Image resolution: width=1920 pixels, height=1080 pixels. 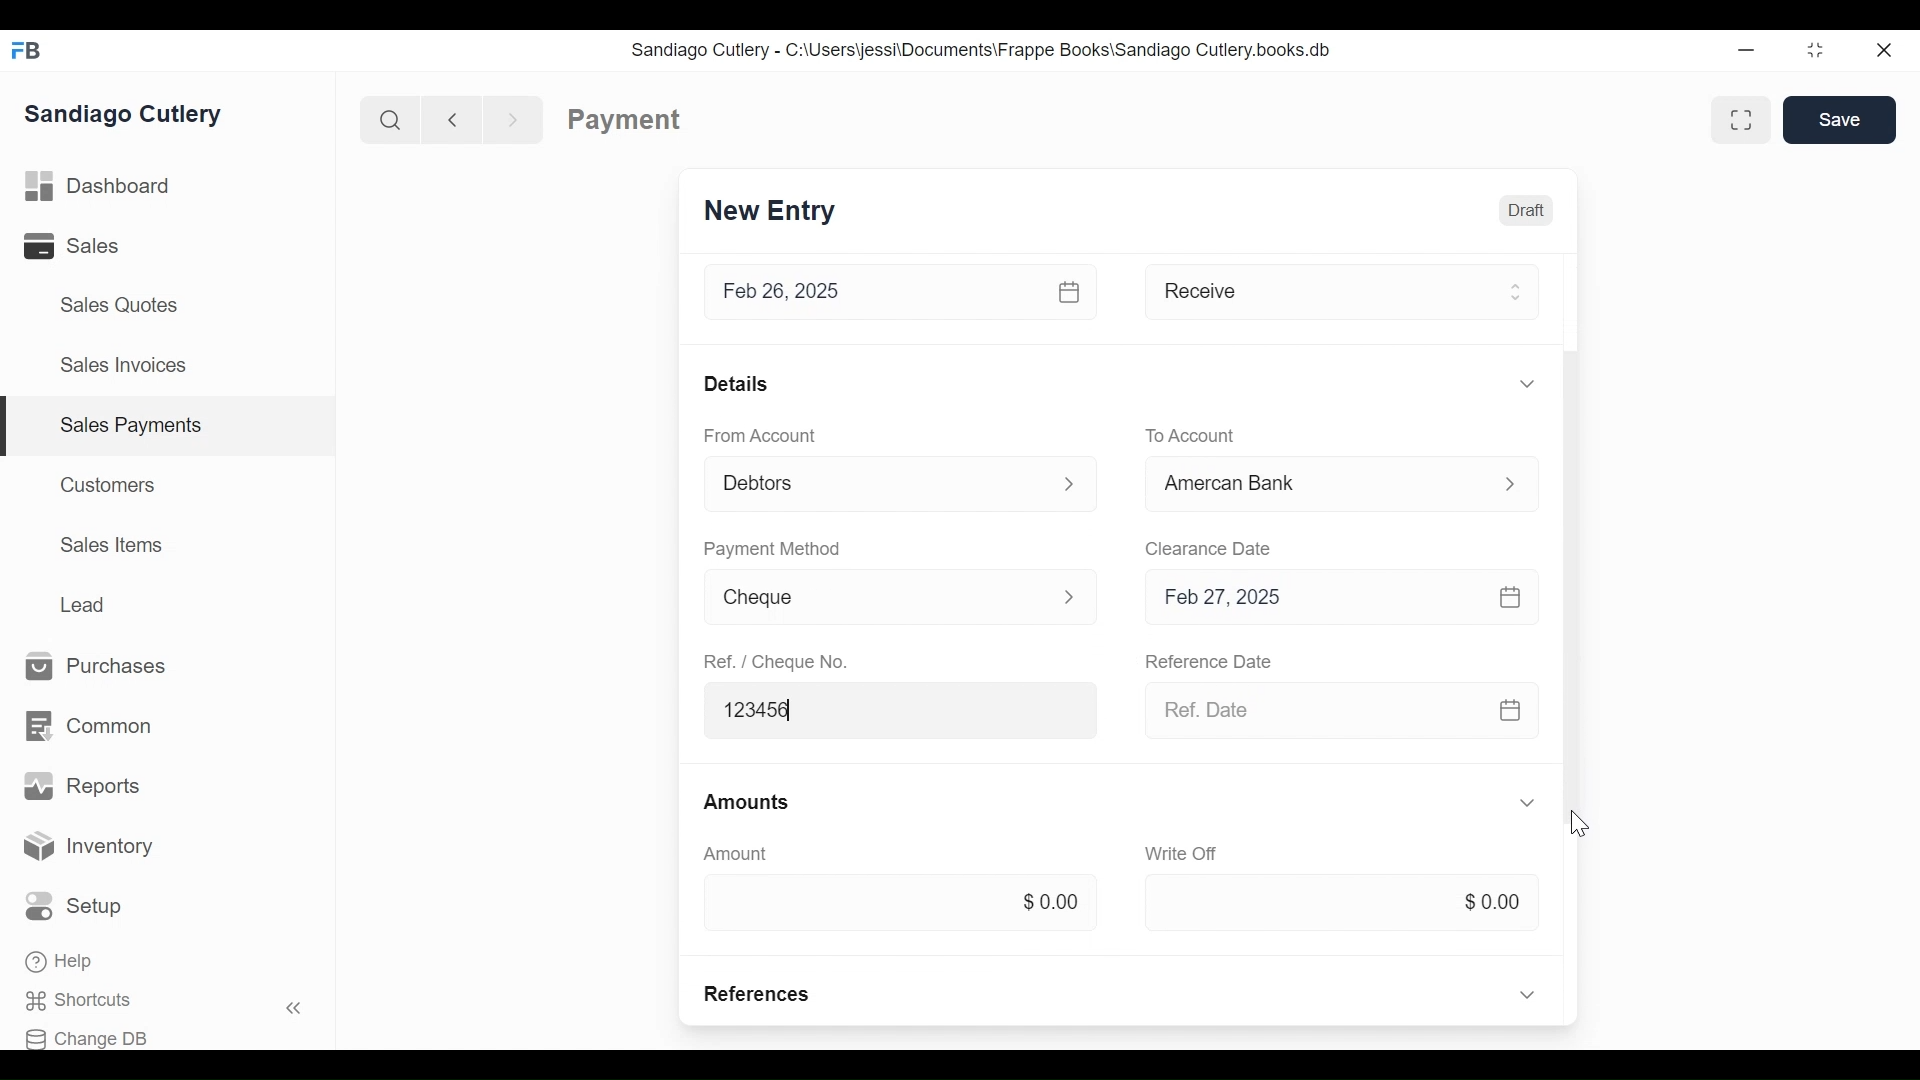 I want to click on cursor, so click(x=1580, y=822).